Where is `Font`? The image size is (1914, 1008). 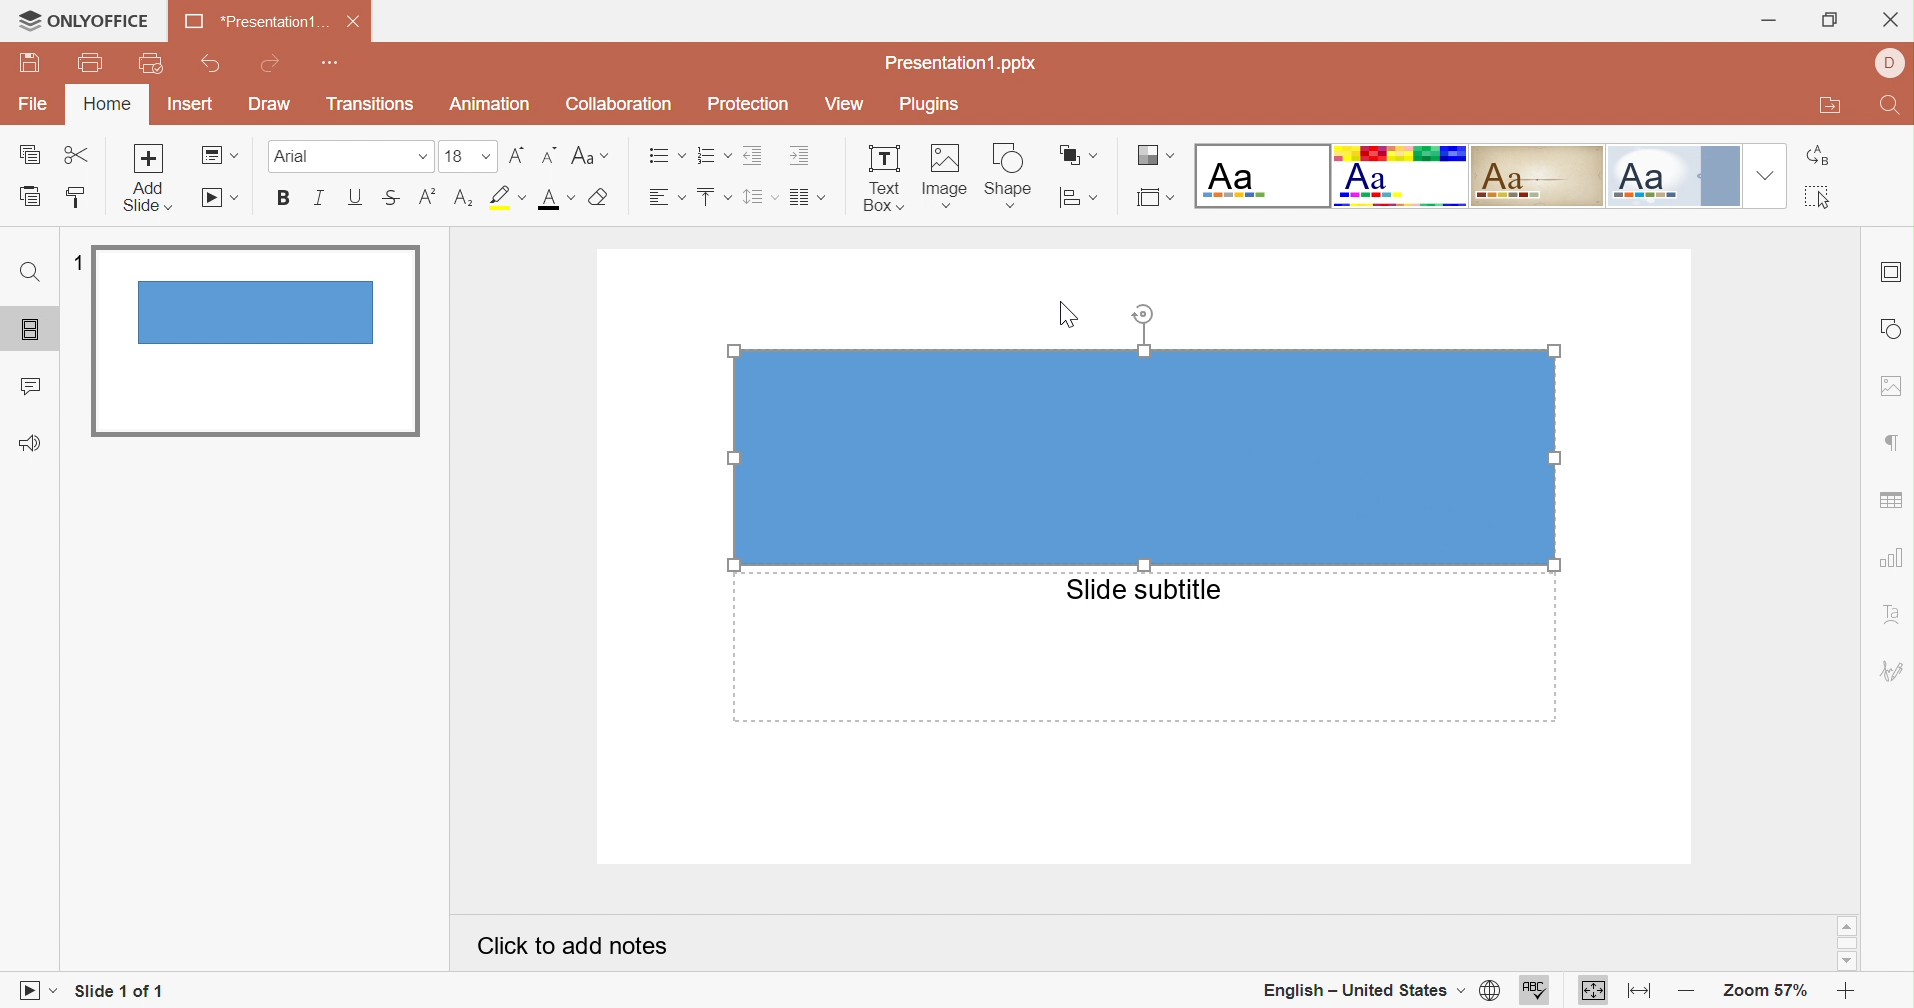
Font is located at coordinates (349, 156).